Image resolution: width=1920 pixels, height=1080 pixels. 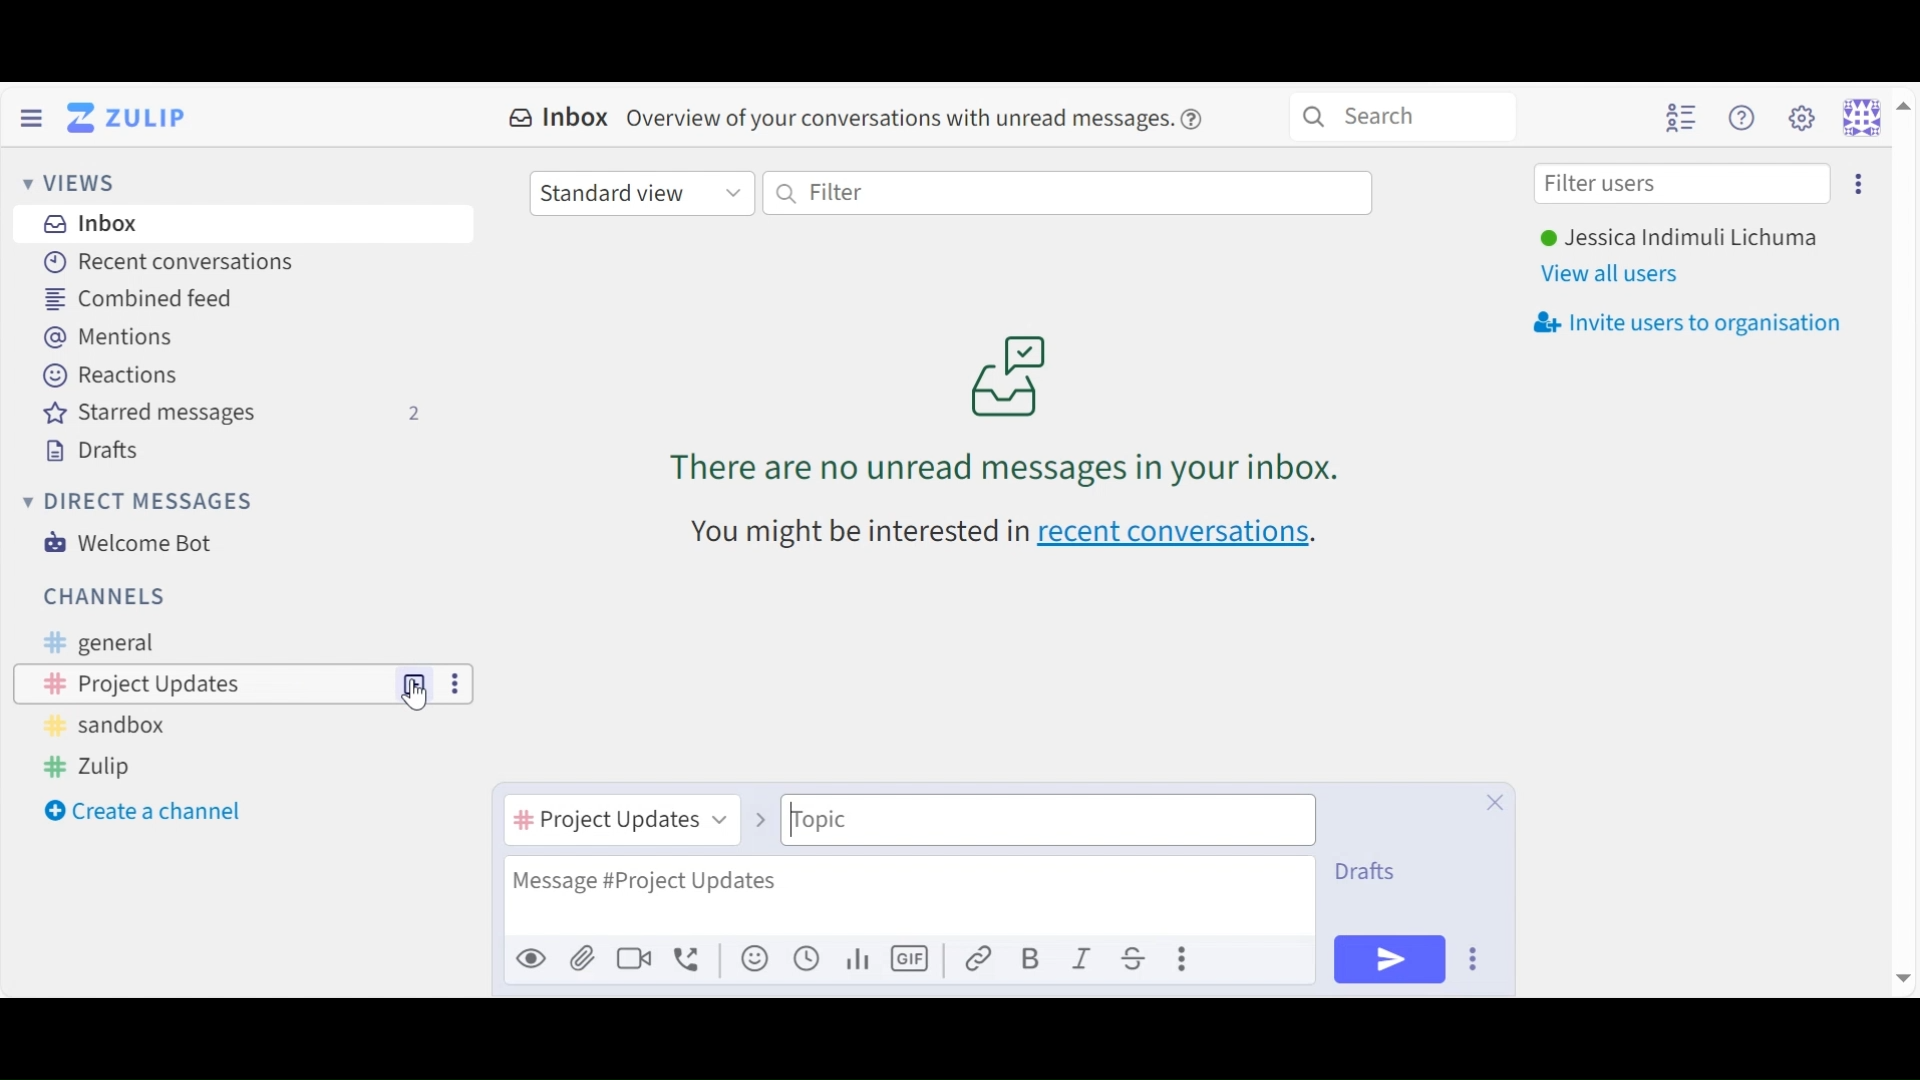 What do you see at coordinates (416, 683) in the screenshot?
I see `New Topic` at bounding box center [416, 683].